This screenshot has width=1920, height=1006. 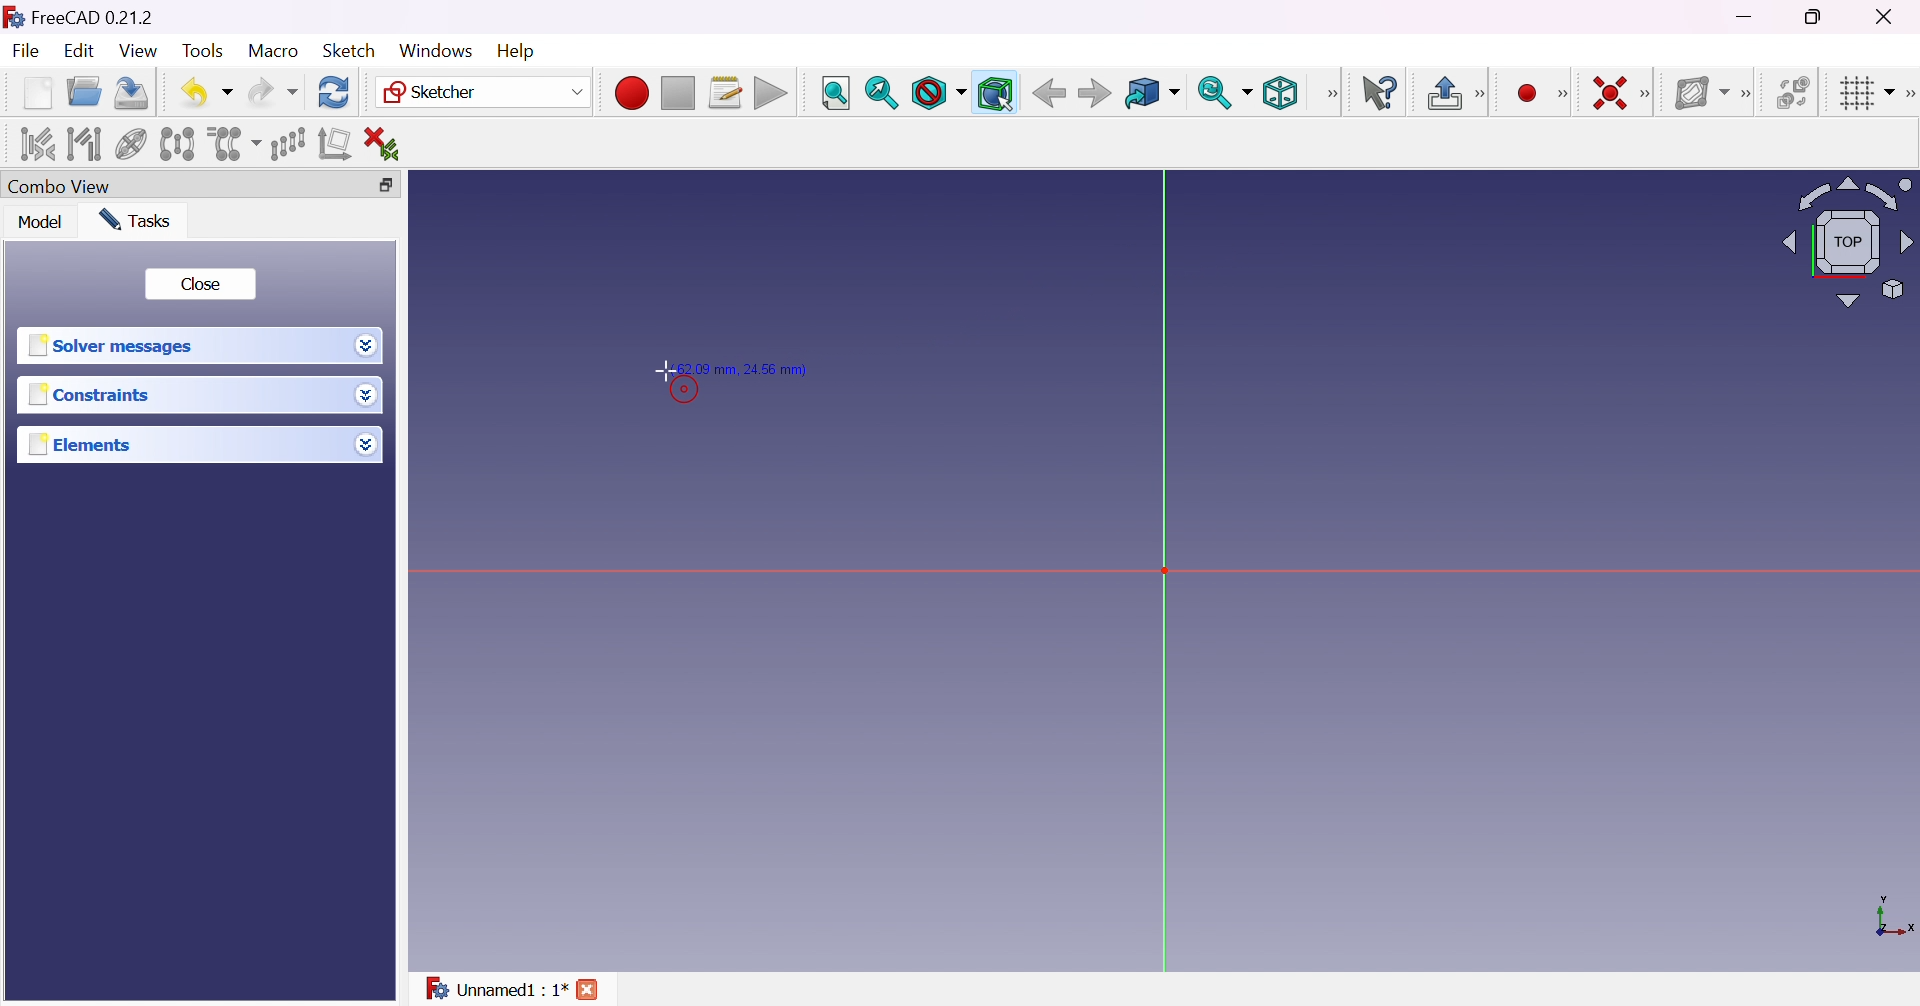 What do you see at coordinates (207, 92) in the screenshot?
I see `Undo` at bounding box center [207, 92].